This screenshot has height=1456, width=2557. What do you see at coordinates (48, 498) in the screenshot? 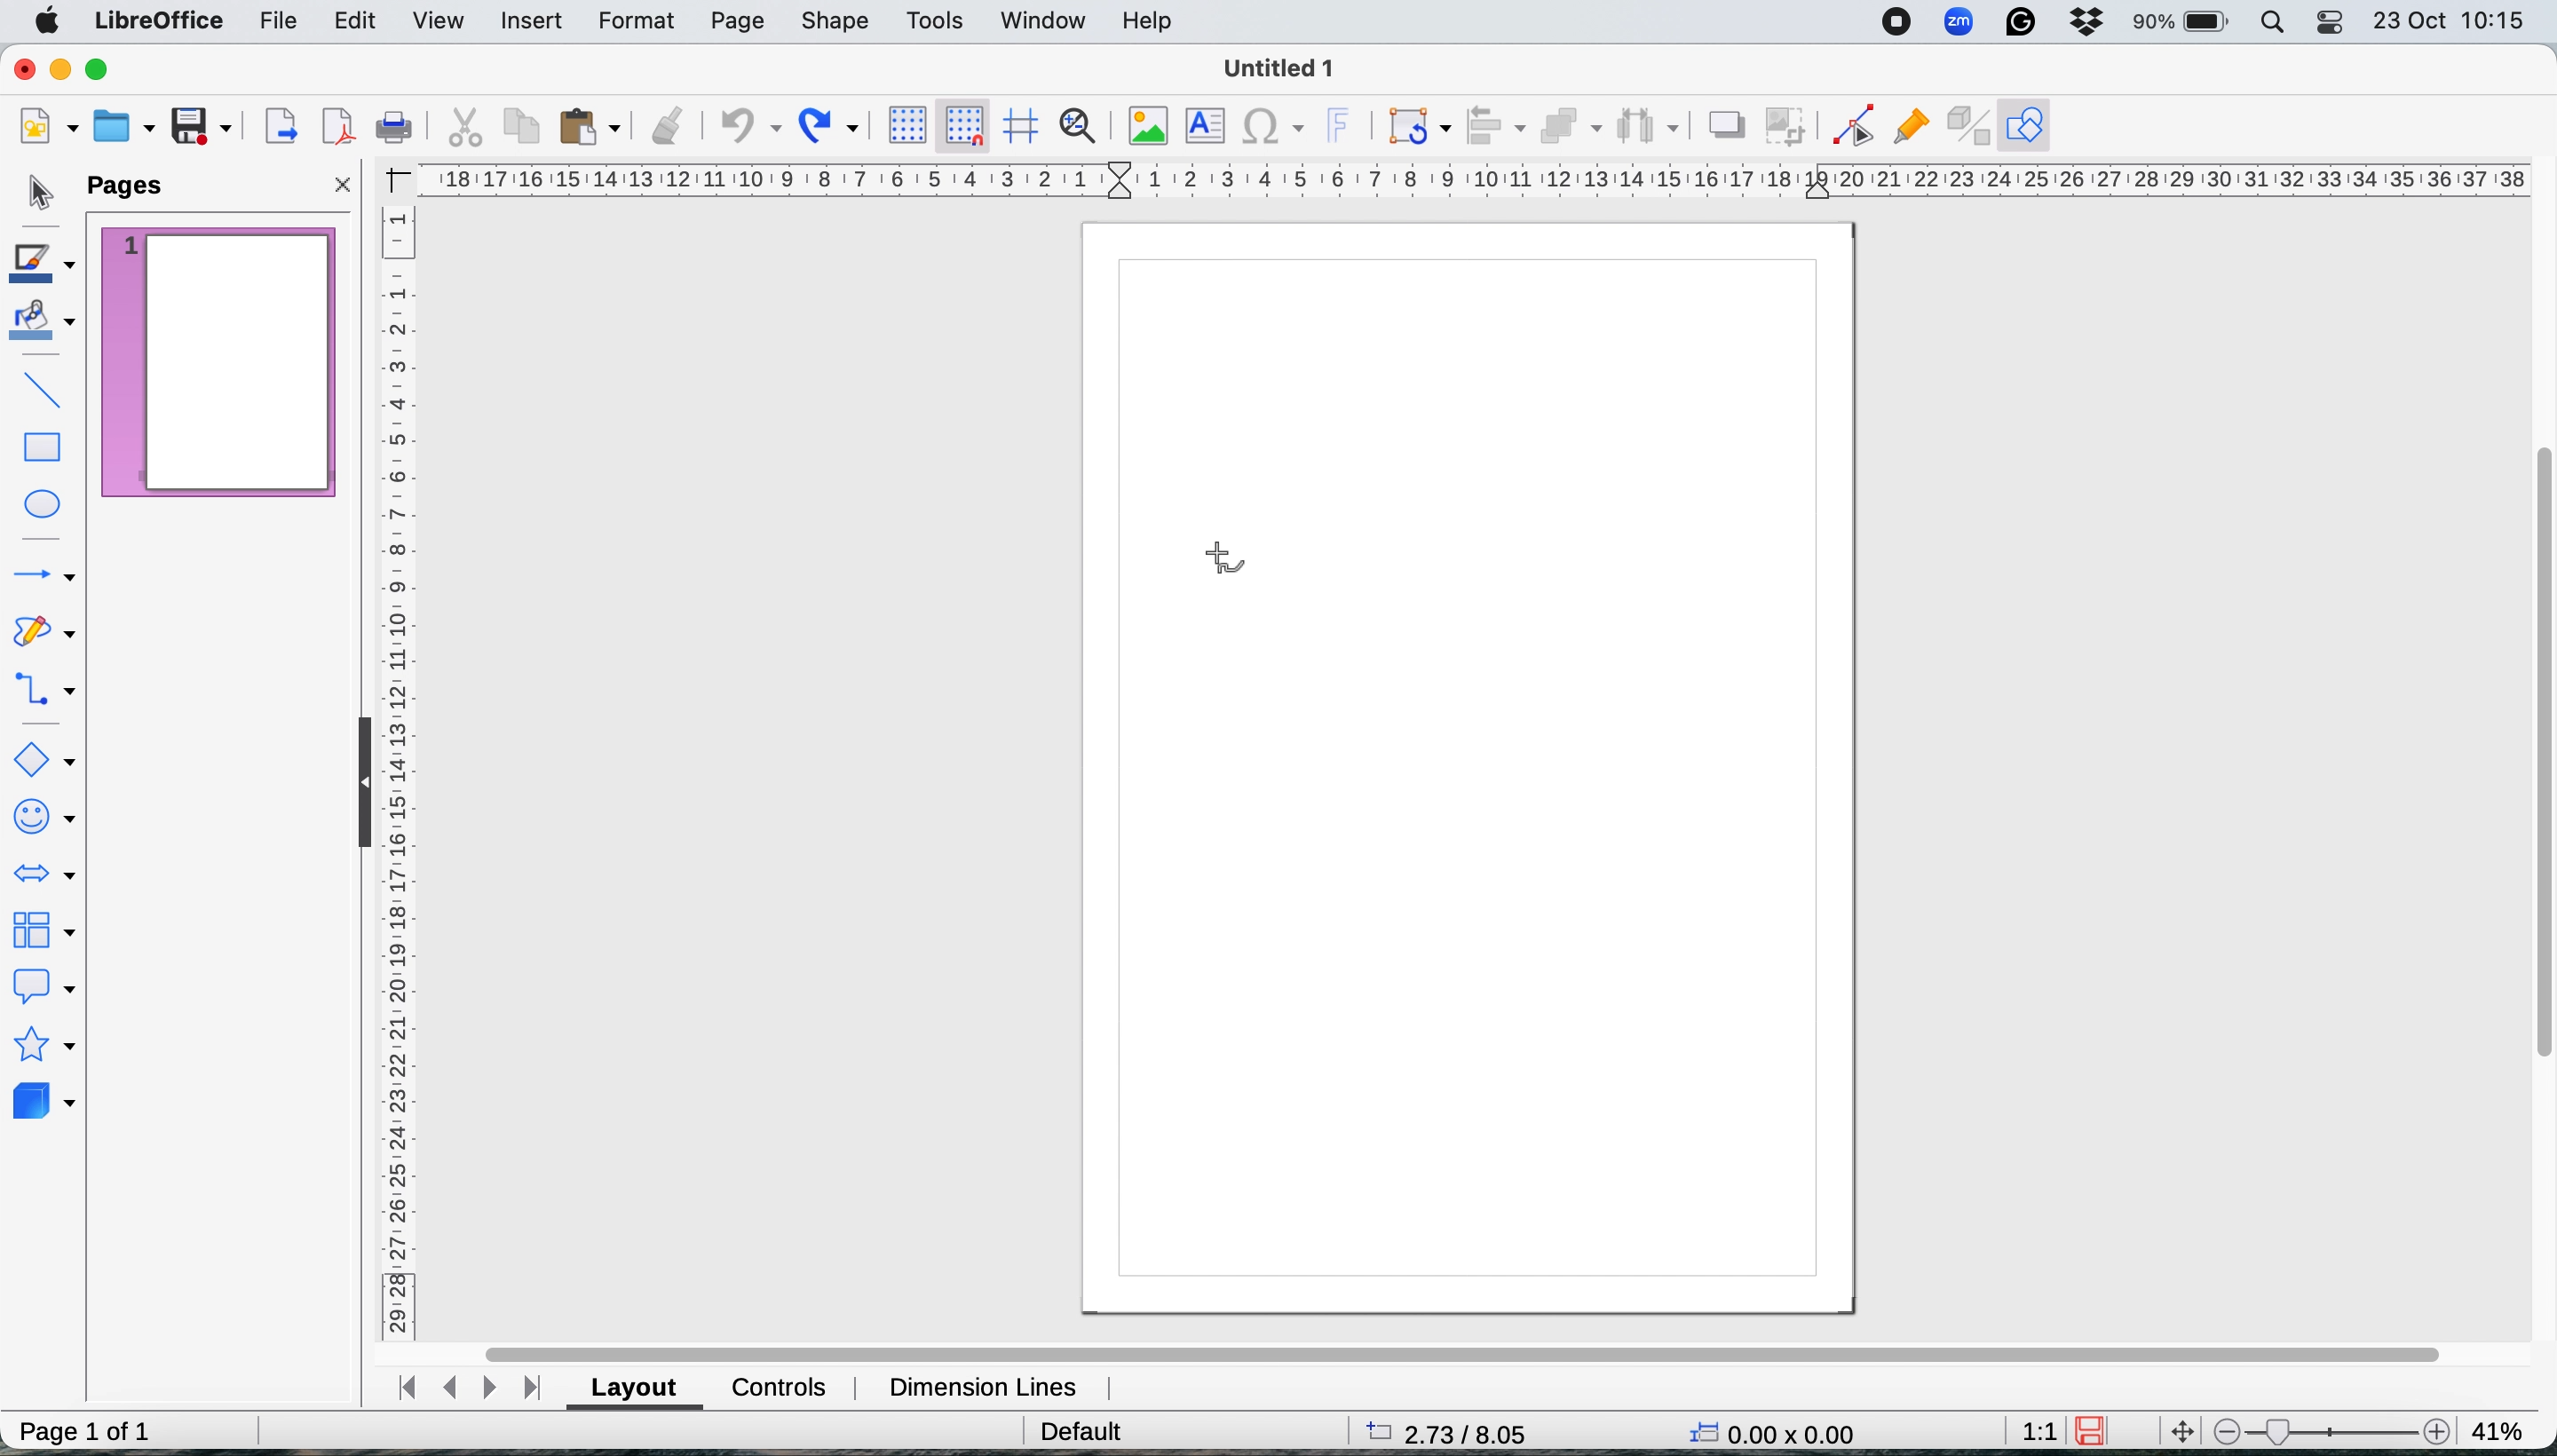
I see `ellipse` at bounding box center [48, 498].